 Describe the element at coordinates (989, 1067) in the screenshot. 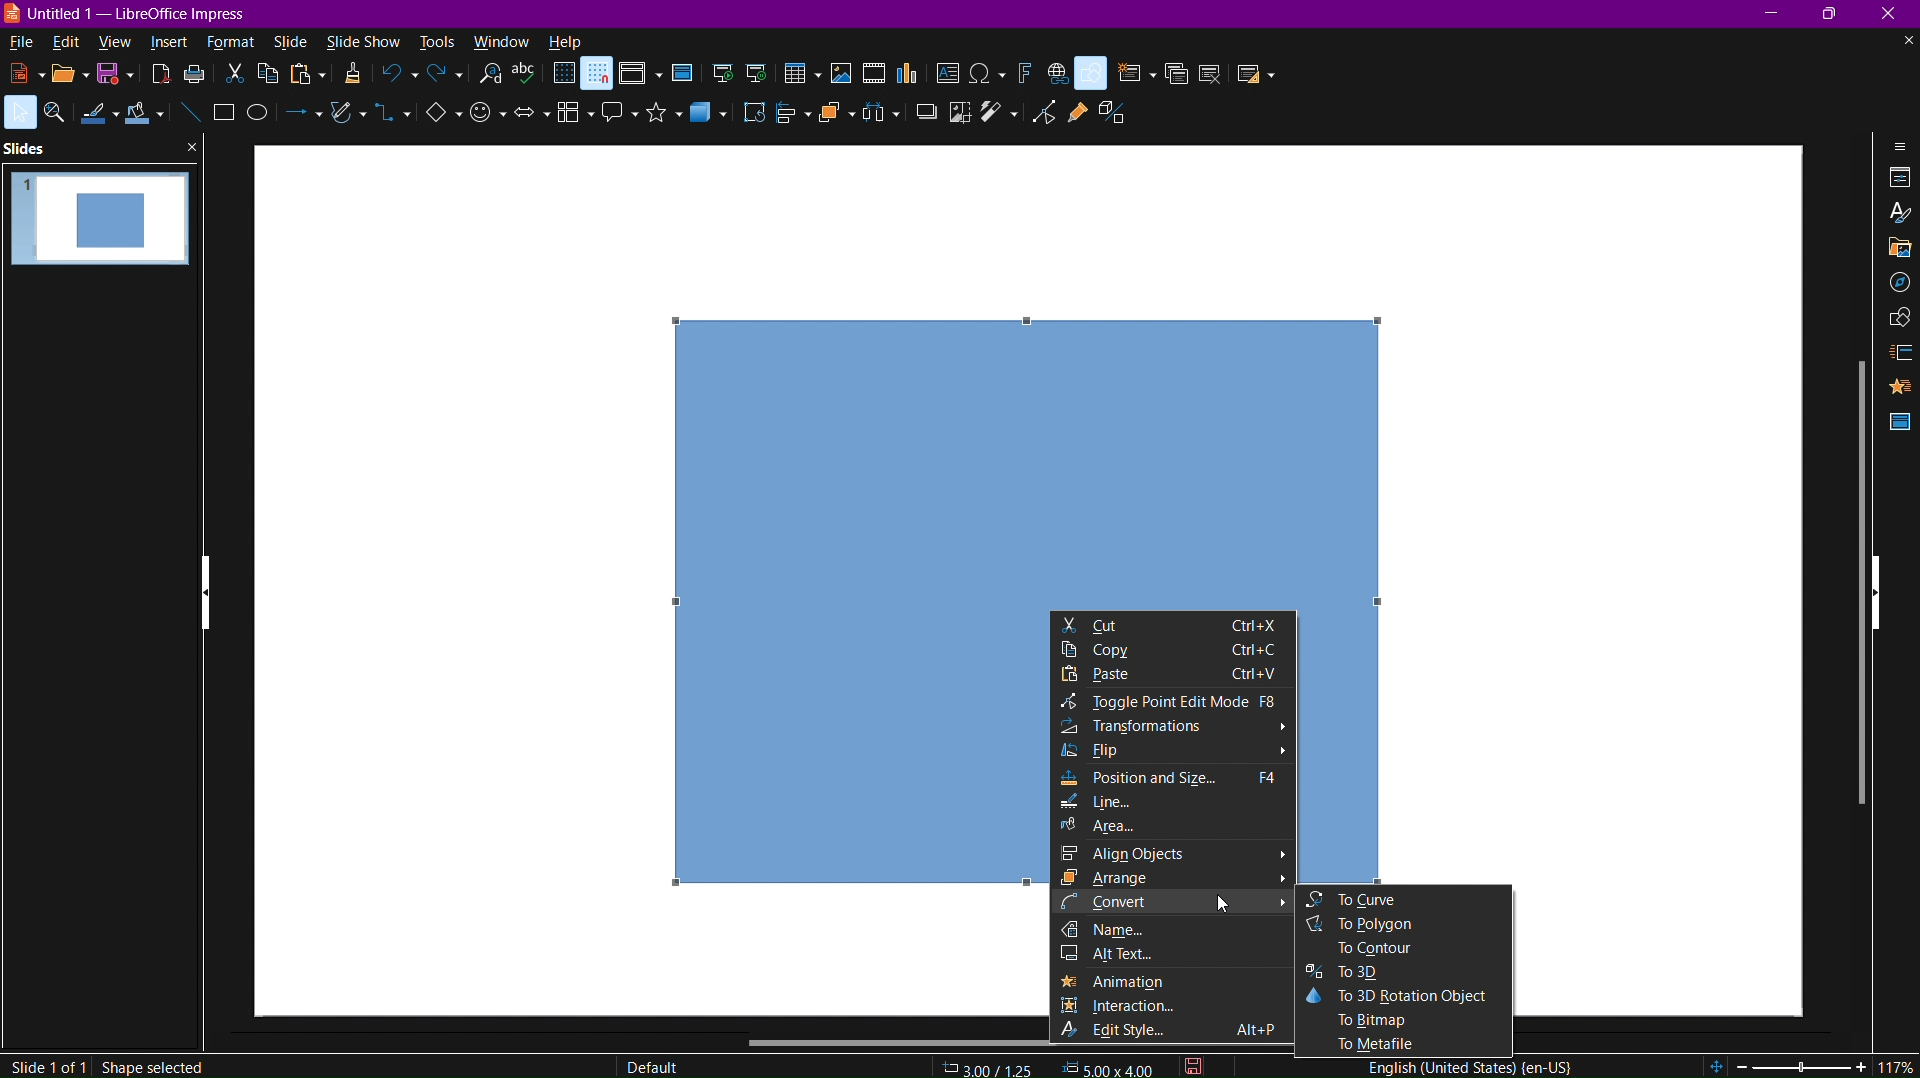

I see `Coordinates` at that location.